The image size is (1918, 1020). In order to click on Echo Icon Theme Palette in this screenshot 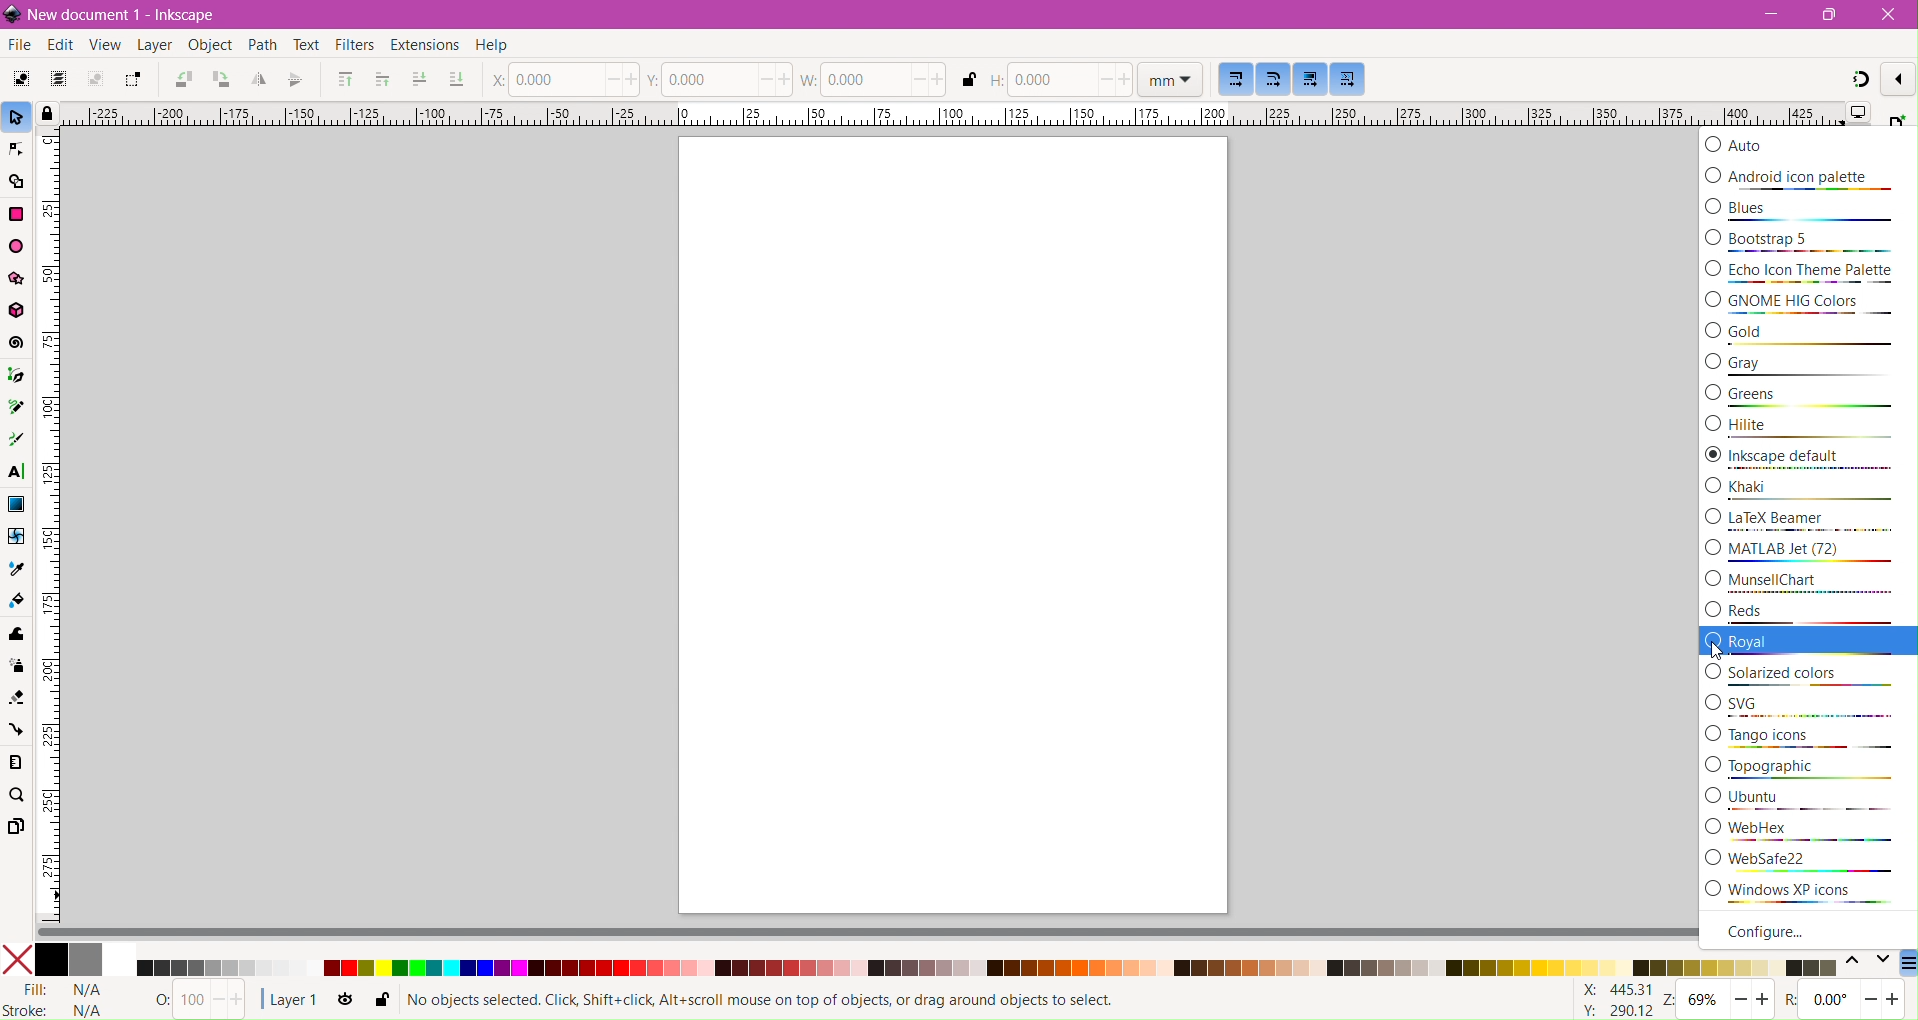, I will do `click(1807, 272)`.